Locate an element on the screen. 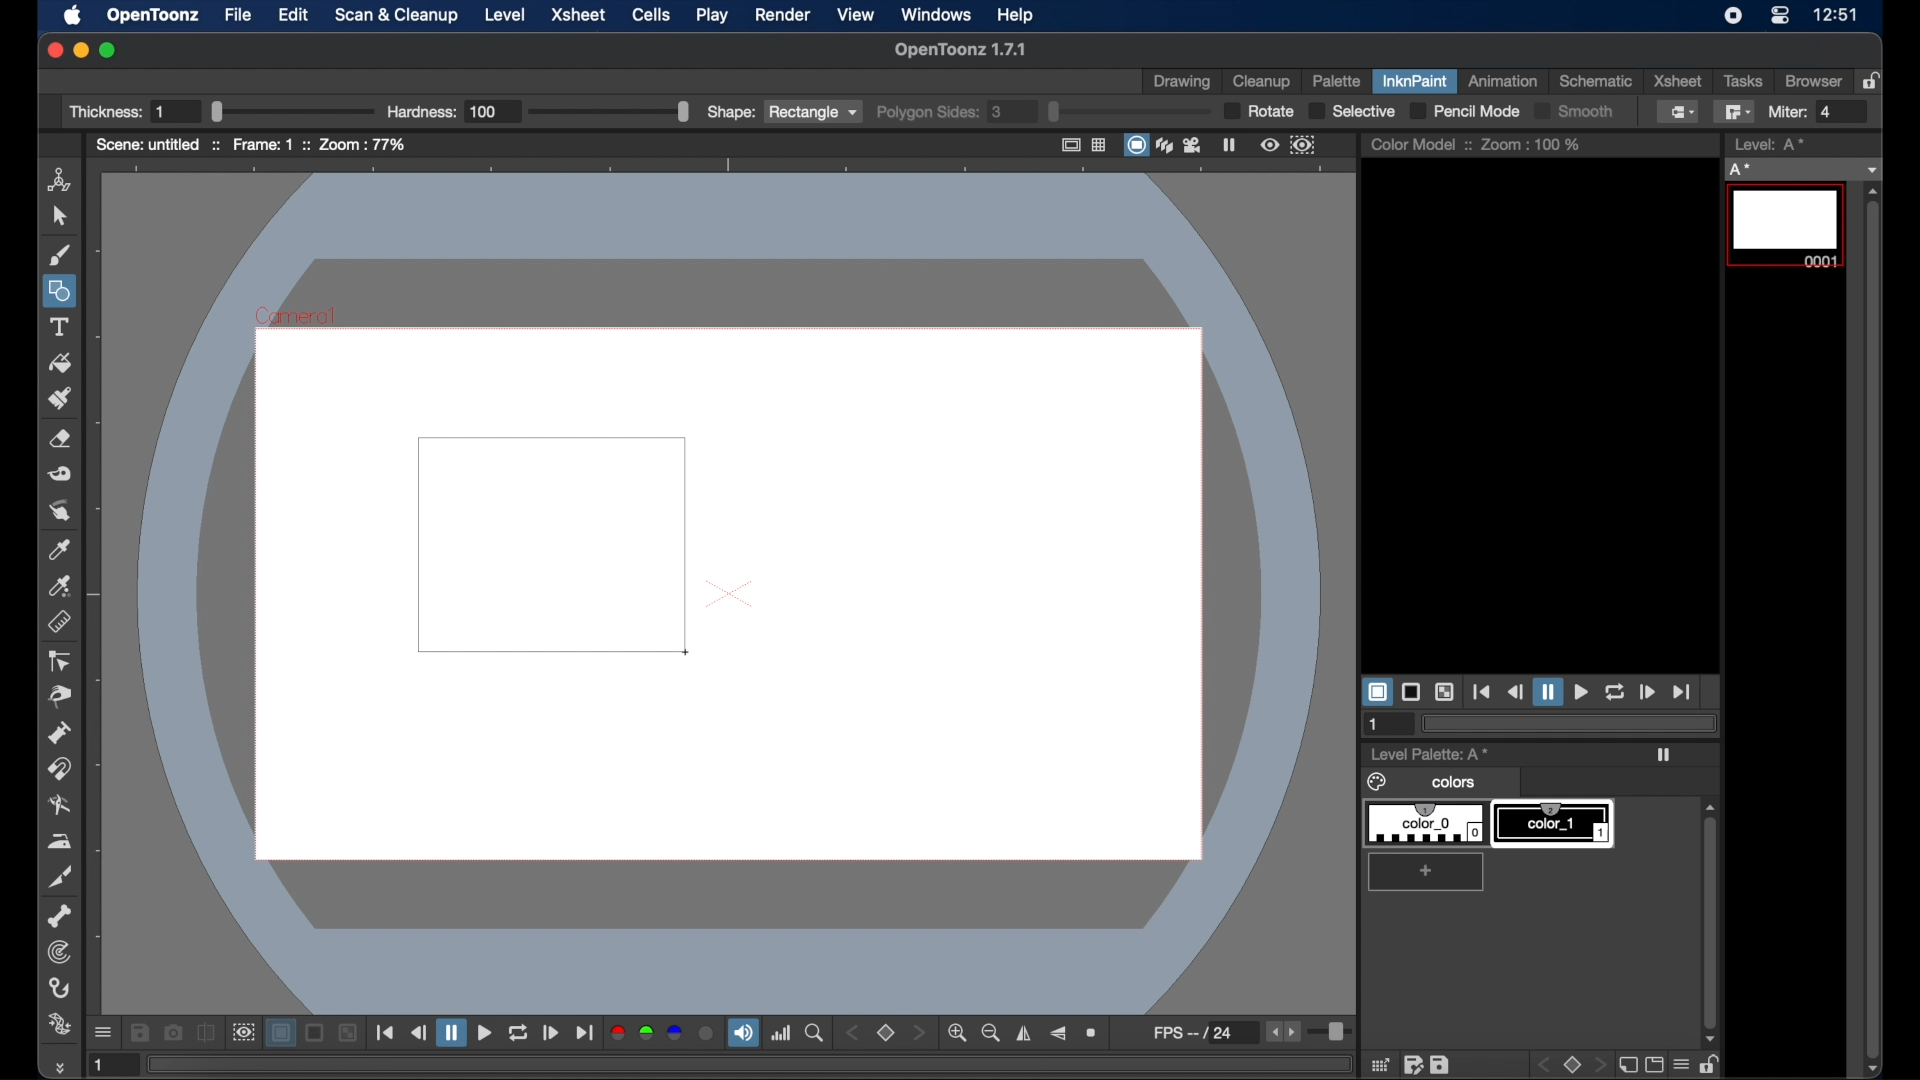 The height and width of the screenshot is (1080, 1920). Smooth is located at coordinates (1584, 113).